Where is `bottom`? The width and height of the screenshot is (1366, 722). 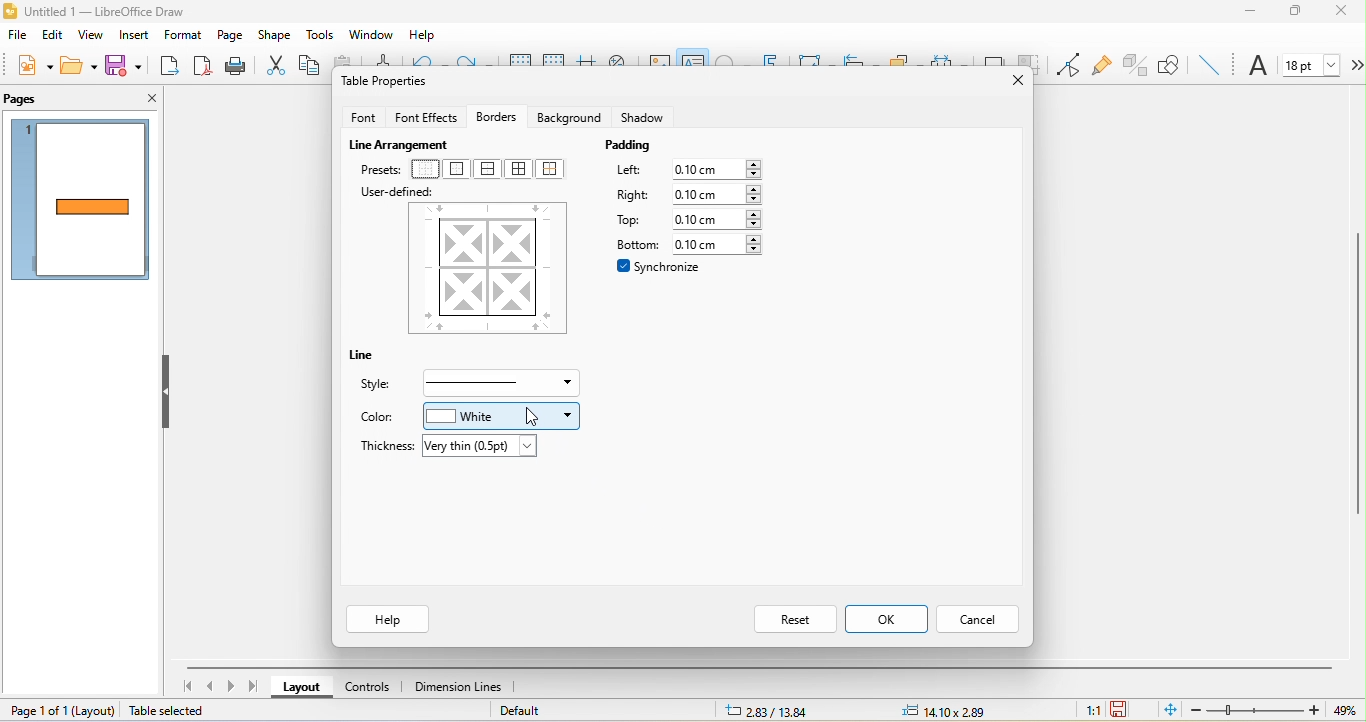 bottom is located at coordinates (631, 243).